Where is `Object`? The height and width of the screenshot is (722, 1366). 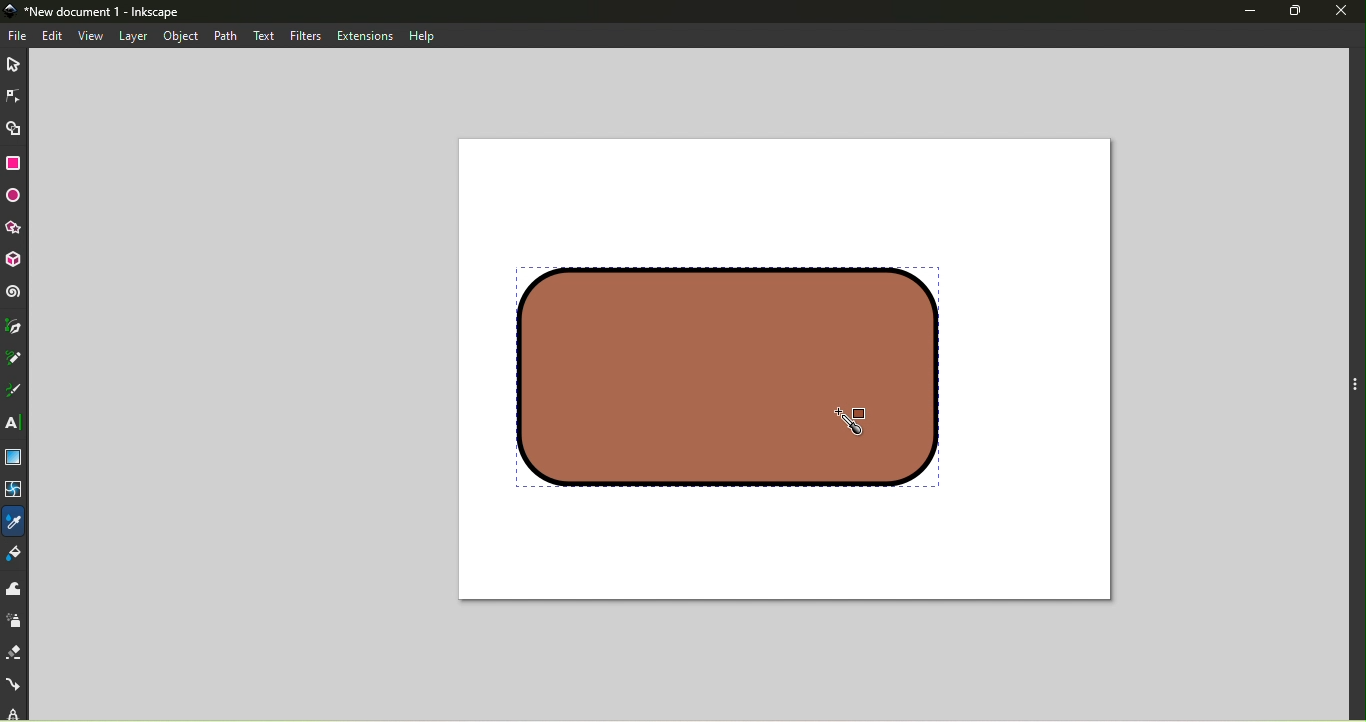 Object is located at coordinates (184, 35).